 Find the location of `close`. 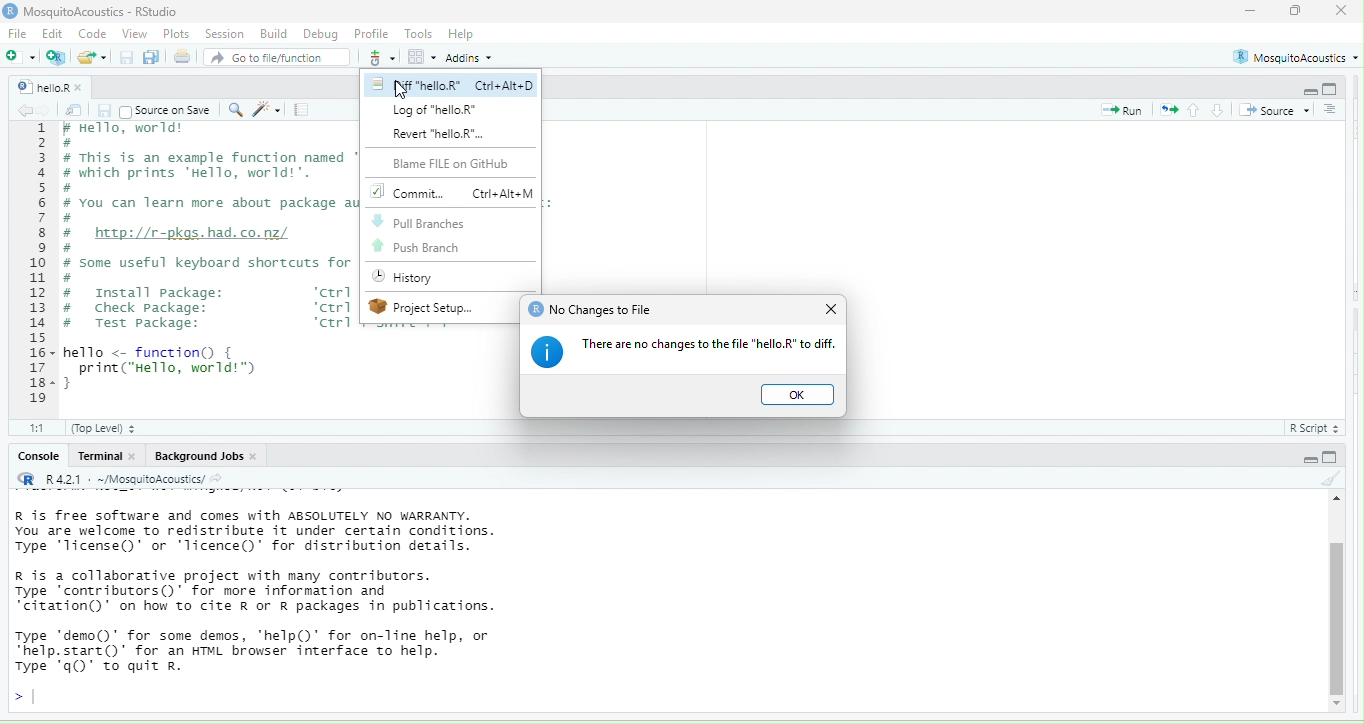

close is located at coordinates (1341, 12).